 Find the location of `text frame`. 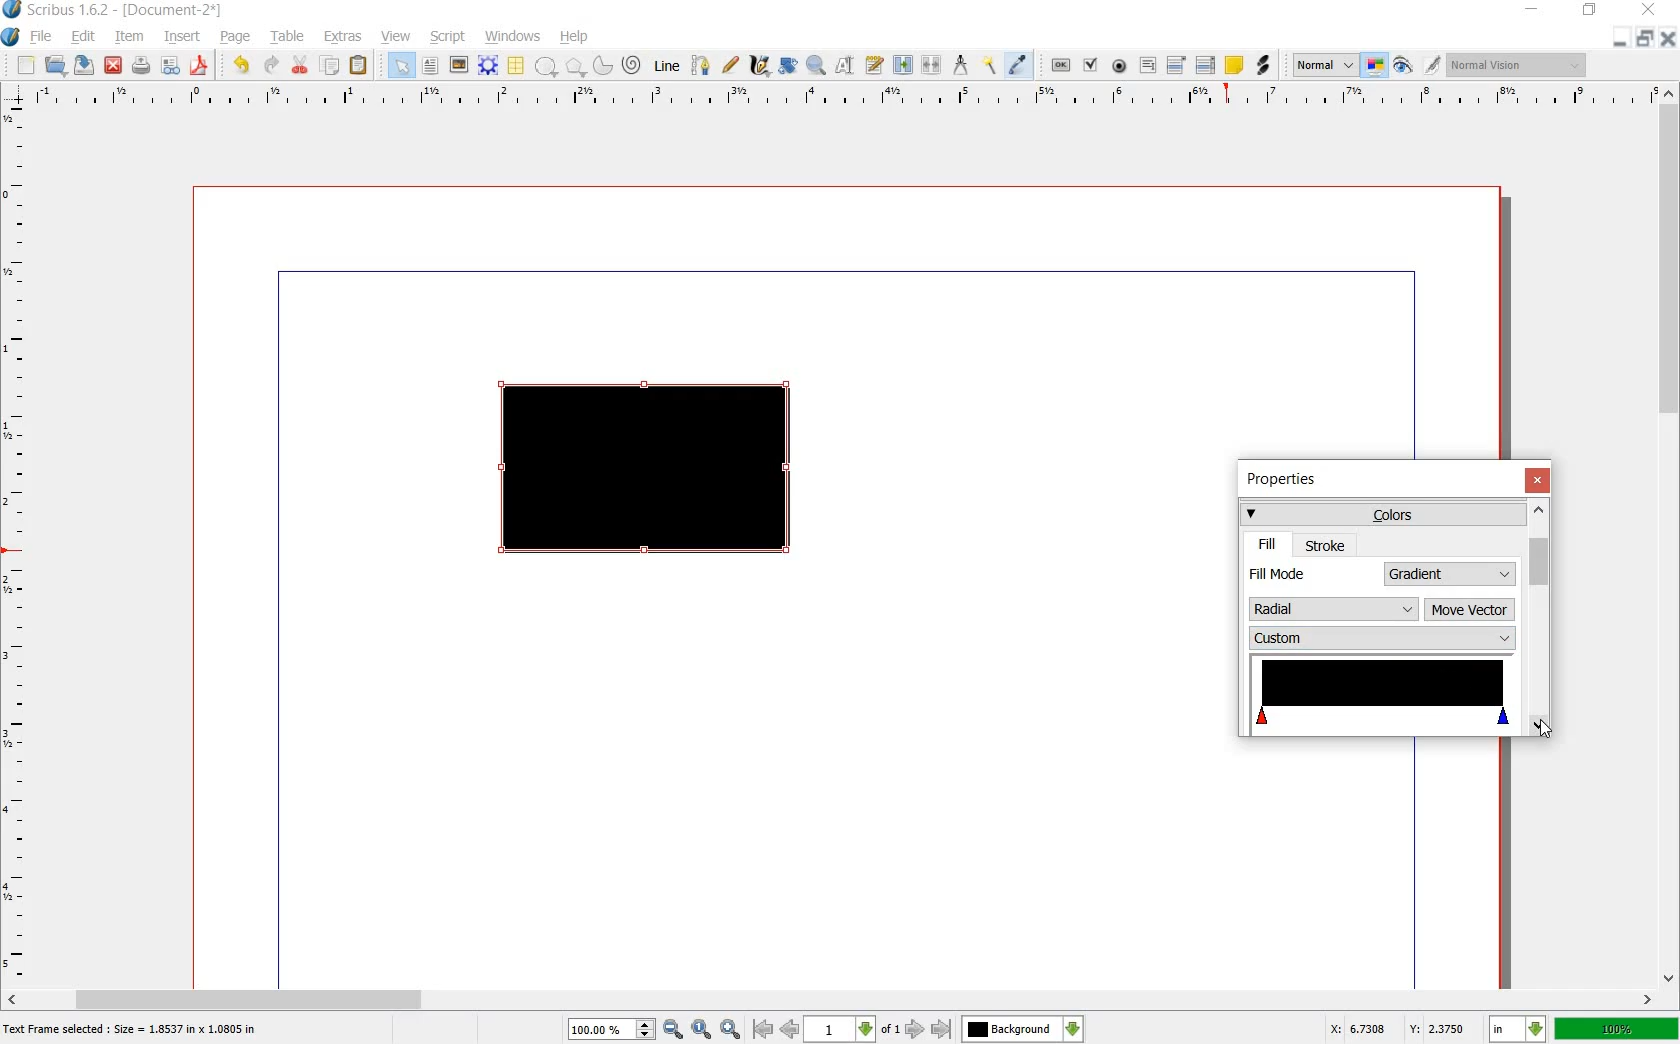

text frame is located at coordinates (429, 66).